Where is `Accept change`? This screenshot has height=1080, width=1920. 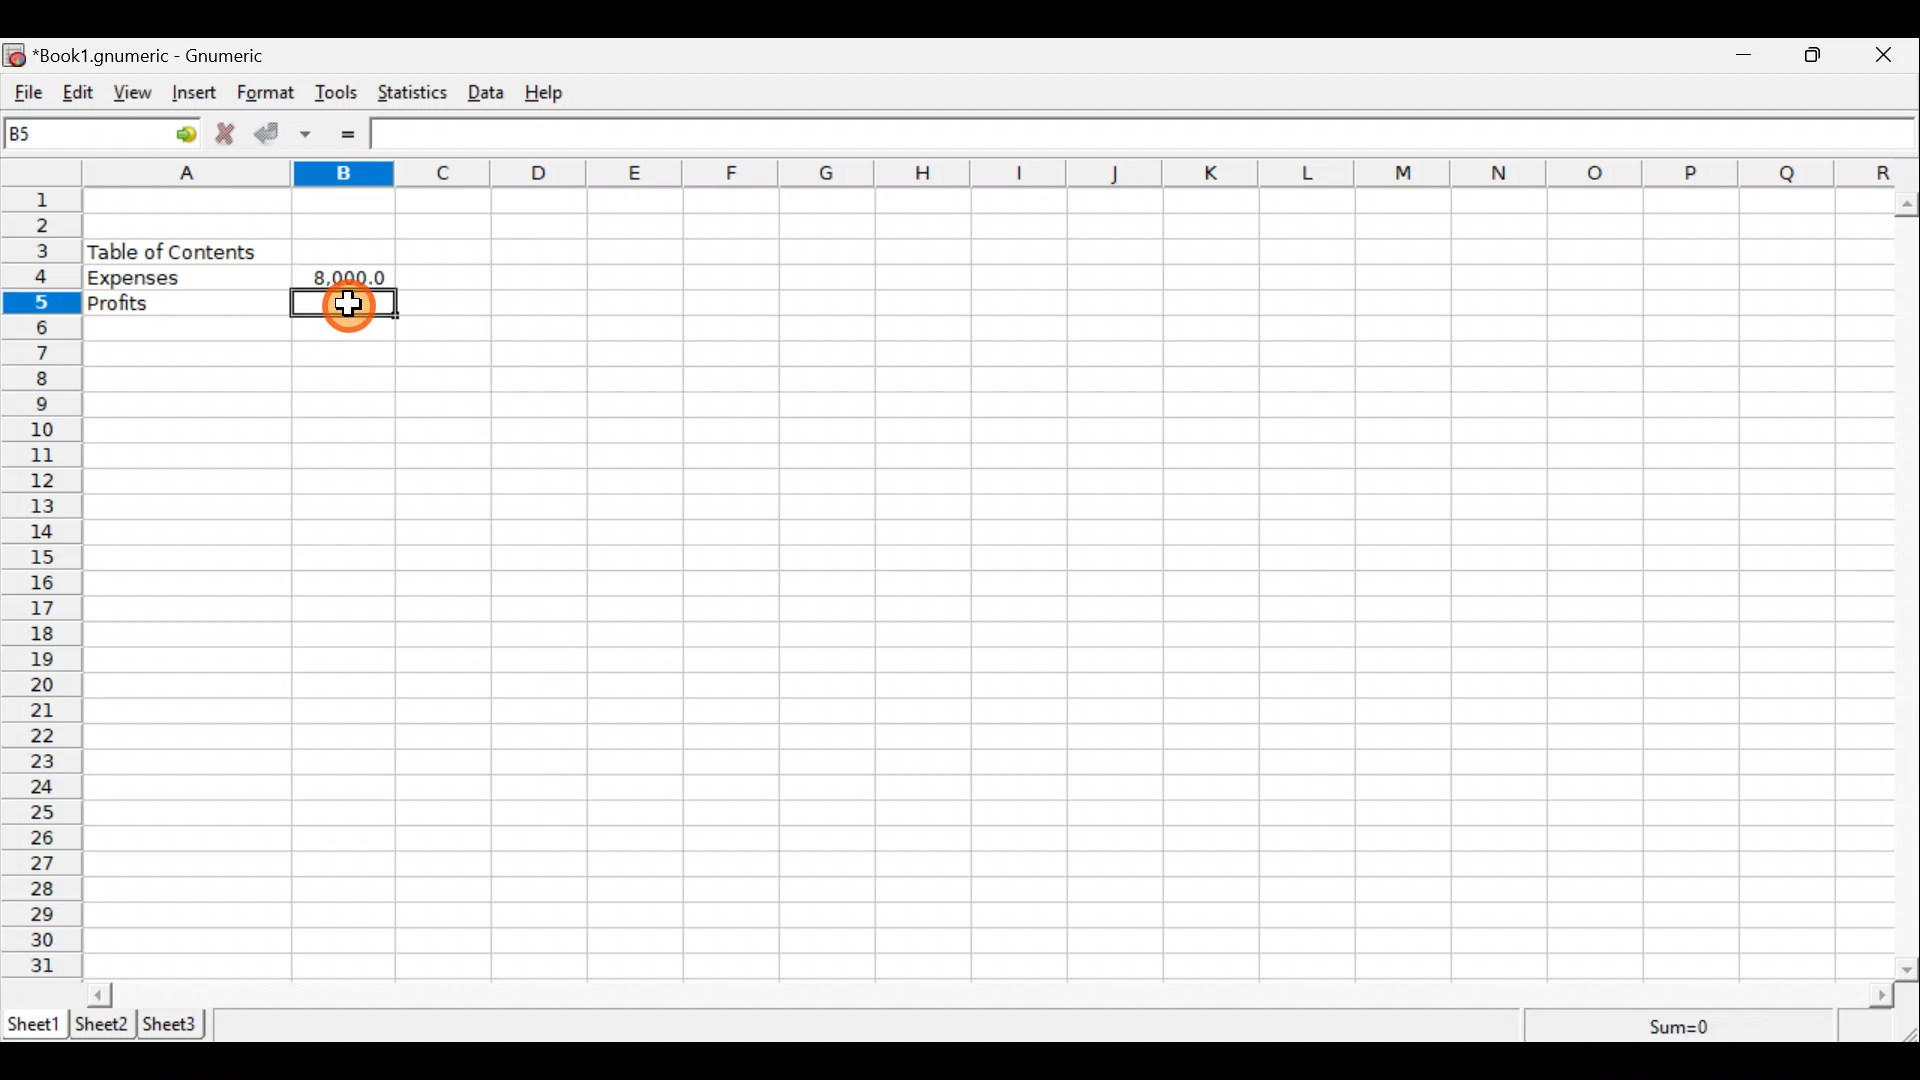 Accept change is located at coordinates (272, 135).